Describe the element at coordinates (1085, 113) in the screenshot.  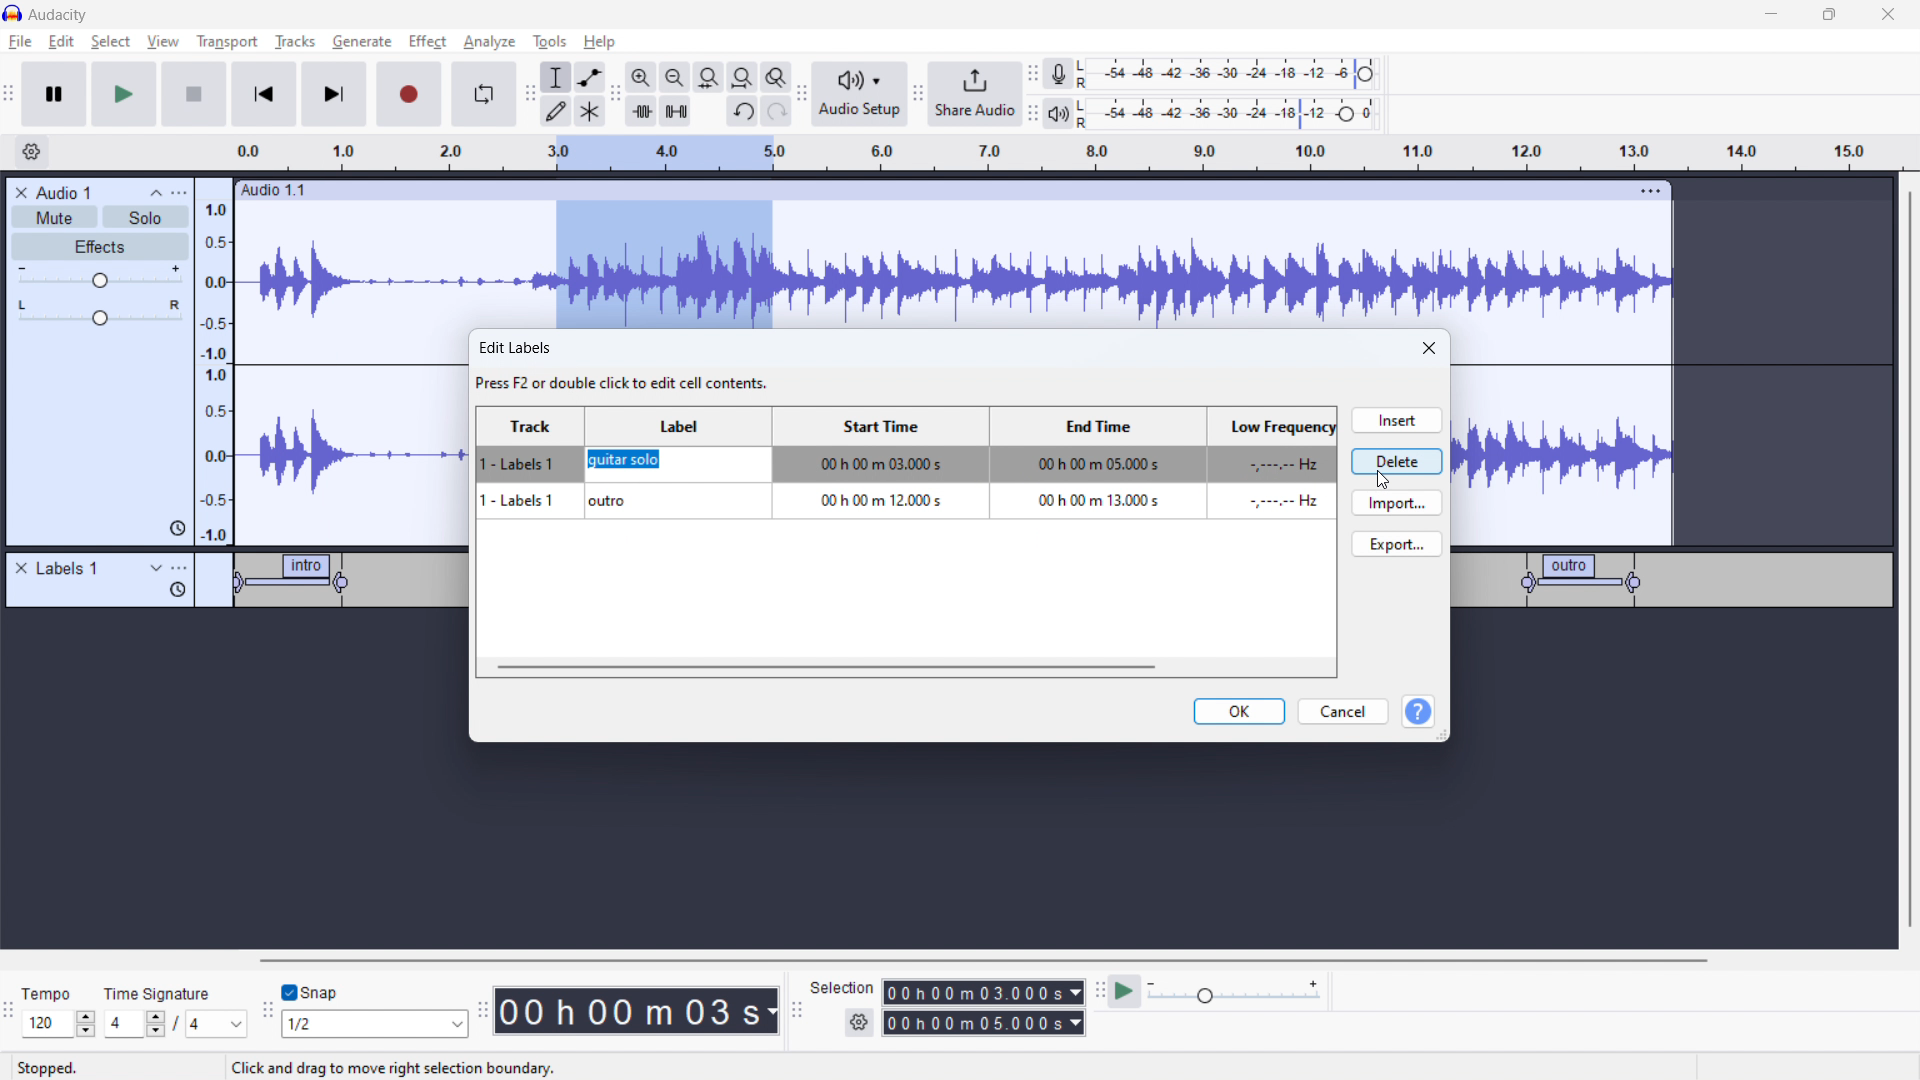
I see `` at that location.